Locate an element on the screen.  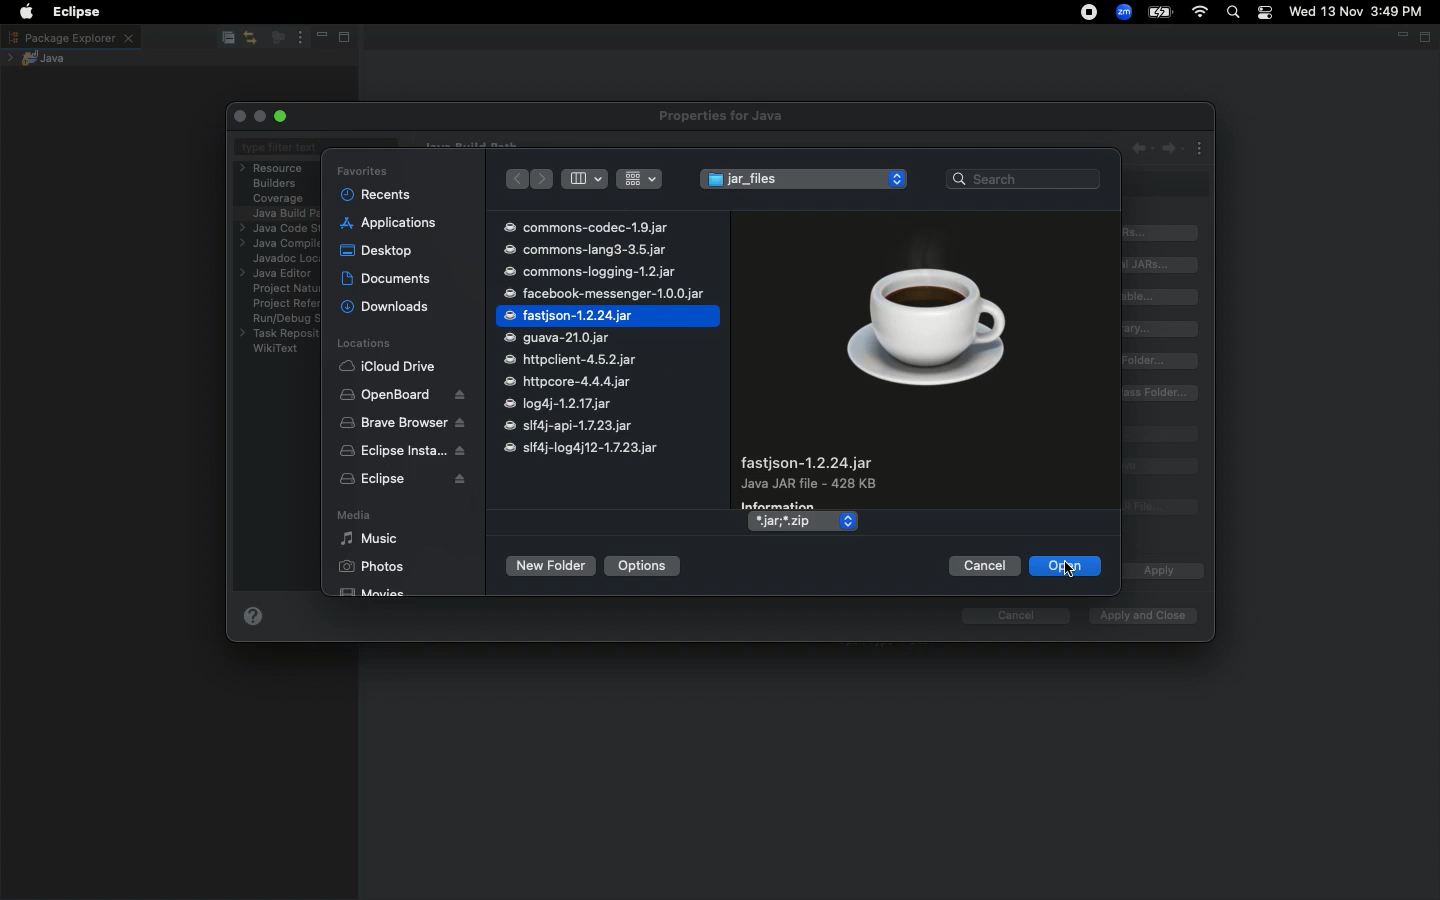
Zoom is located at coordinates (1125, 12).